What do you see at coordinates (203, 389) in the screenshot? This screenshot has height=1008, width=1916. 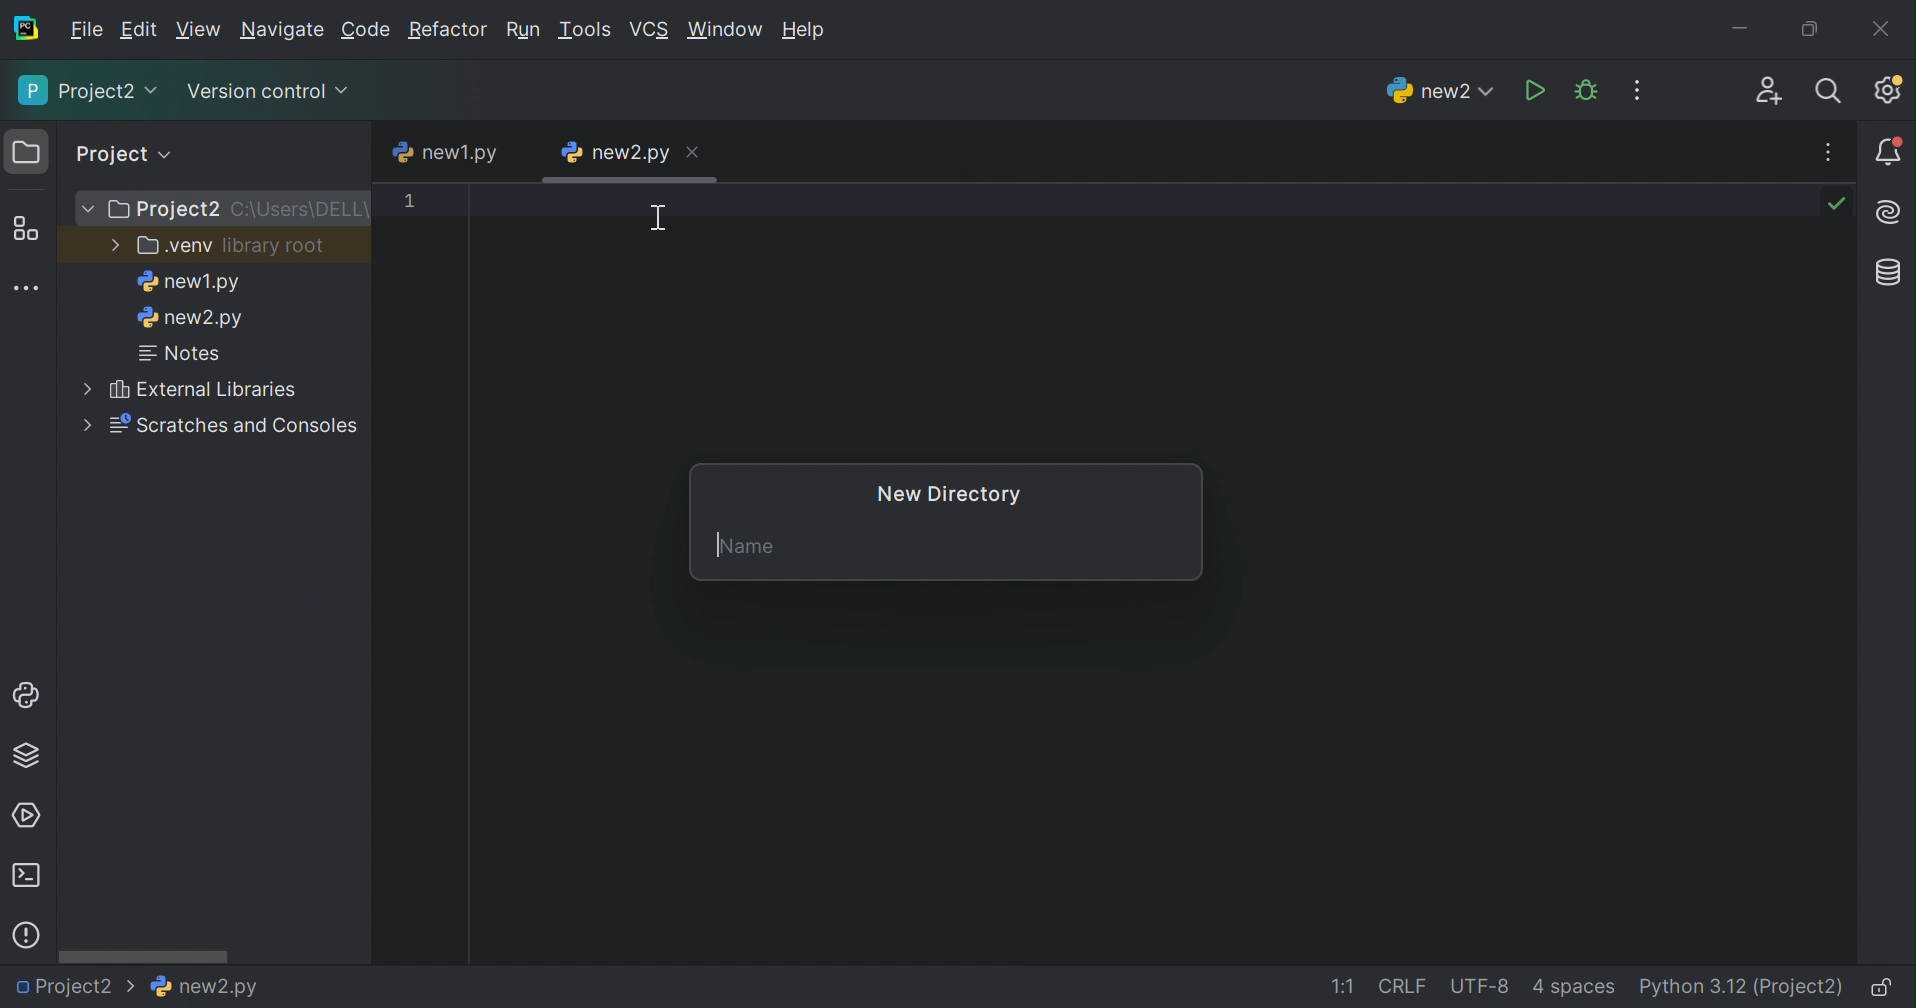 I see `External libraries` at bounding box center [203, 389].